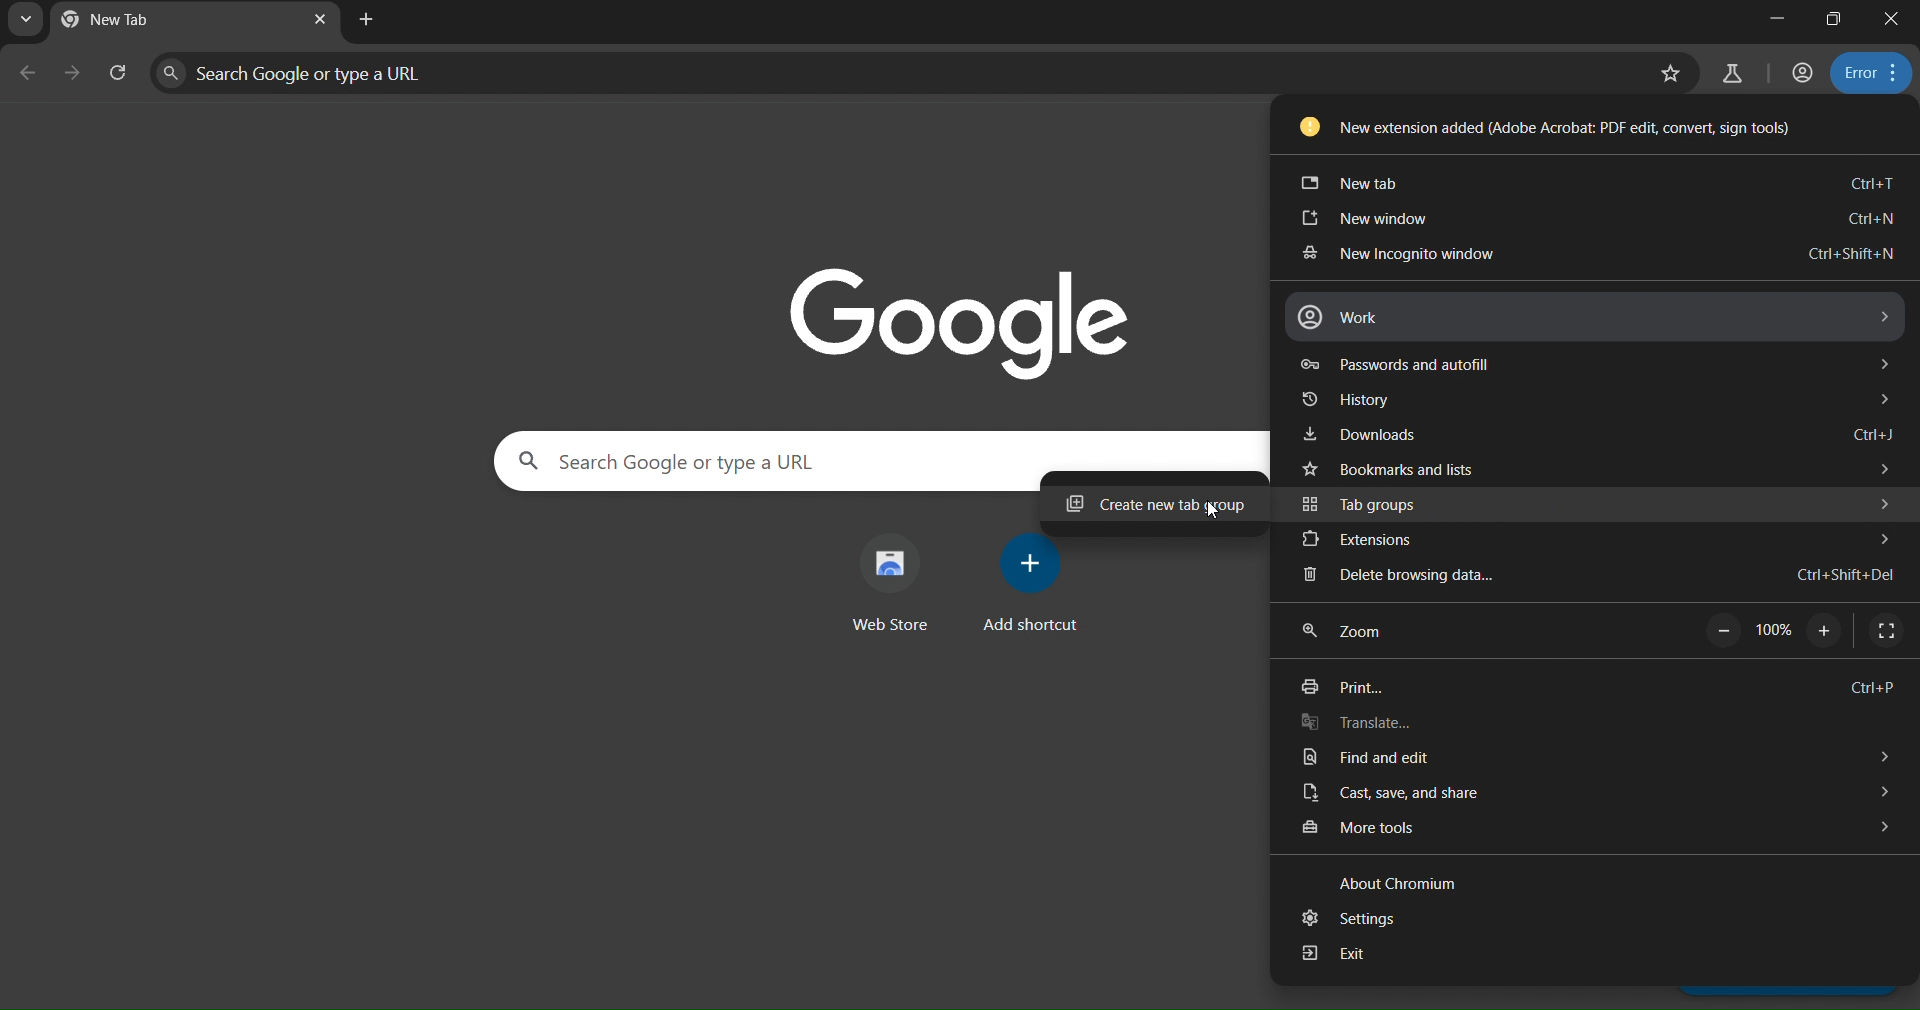  I want to click on bookmark this page, so click(1670, 73).